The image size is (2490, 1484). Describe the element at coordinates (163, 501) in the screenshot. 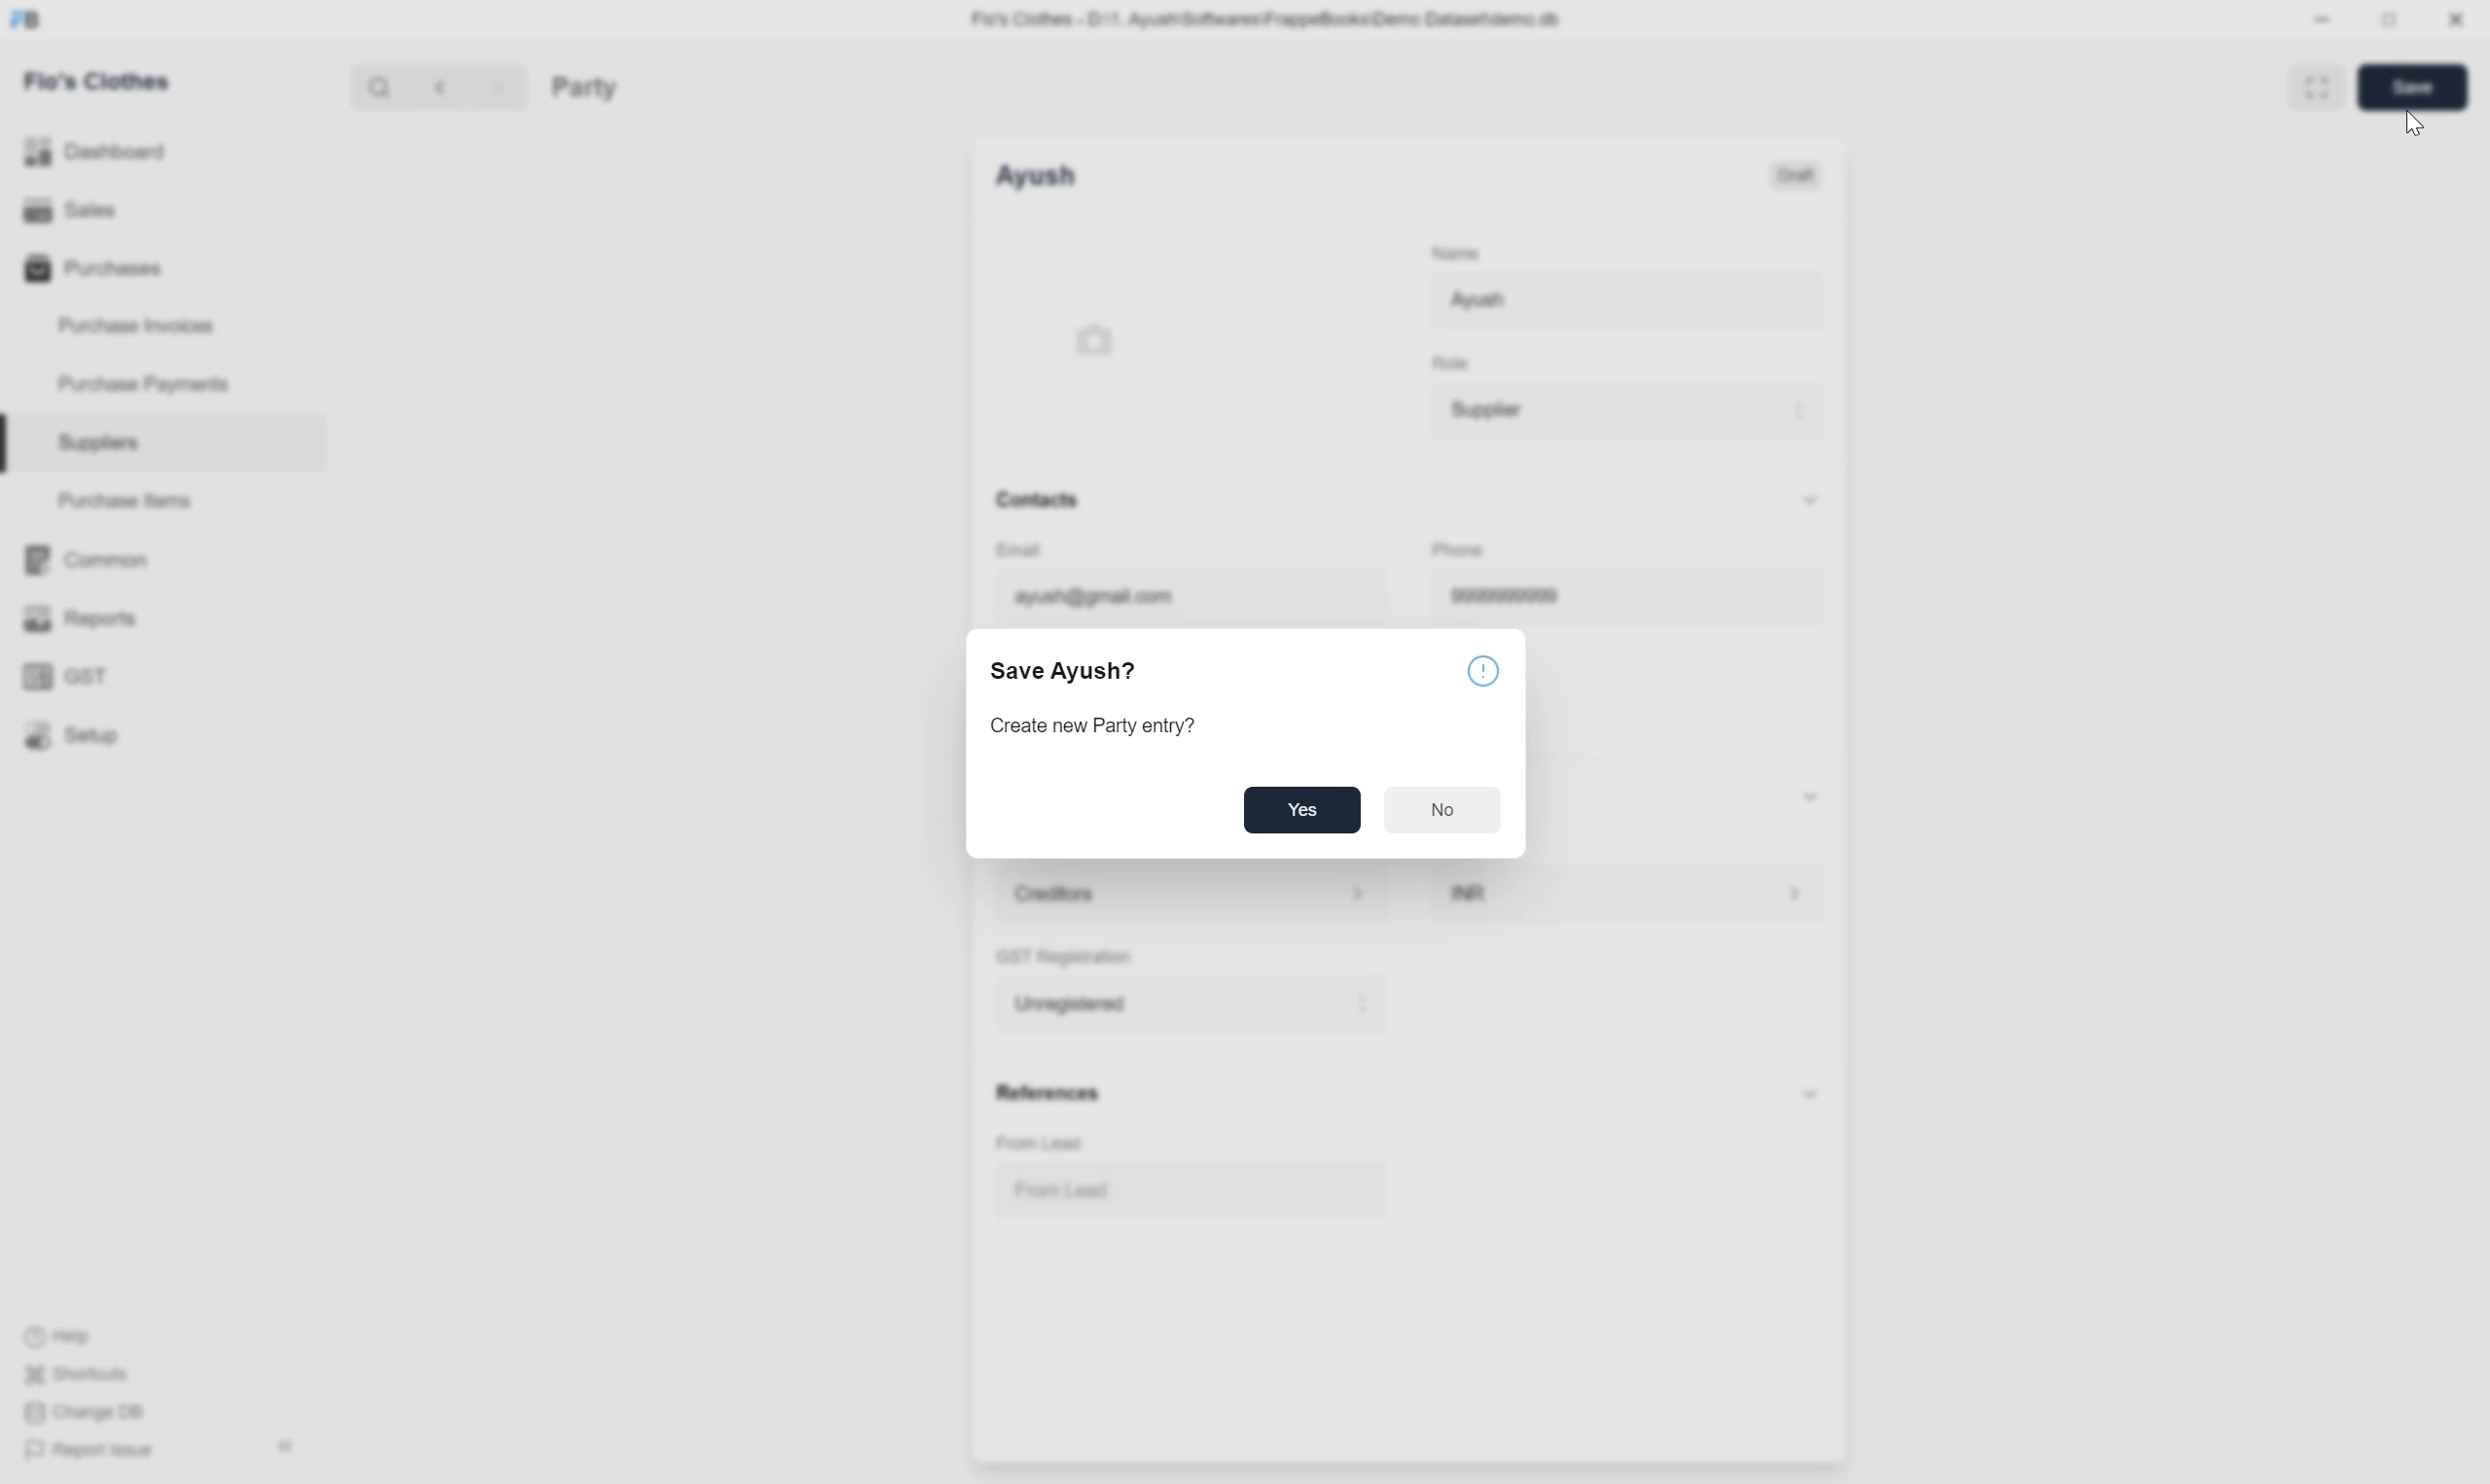

I see `Purchase Items` at that location.